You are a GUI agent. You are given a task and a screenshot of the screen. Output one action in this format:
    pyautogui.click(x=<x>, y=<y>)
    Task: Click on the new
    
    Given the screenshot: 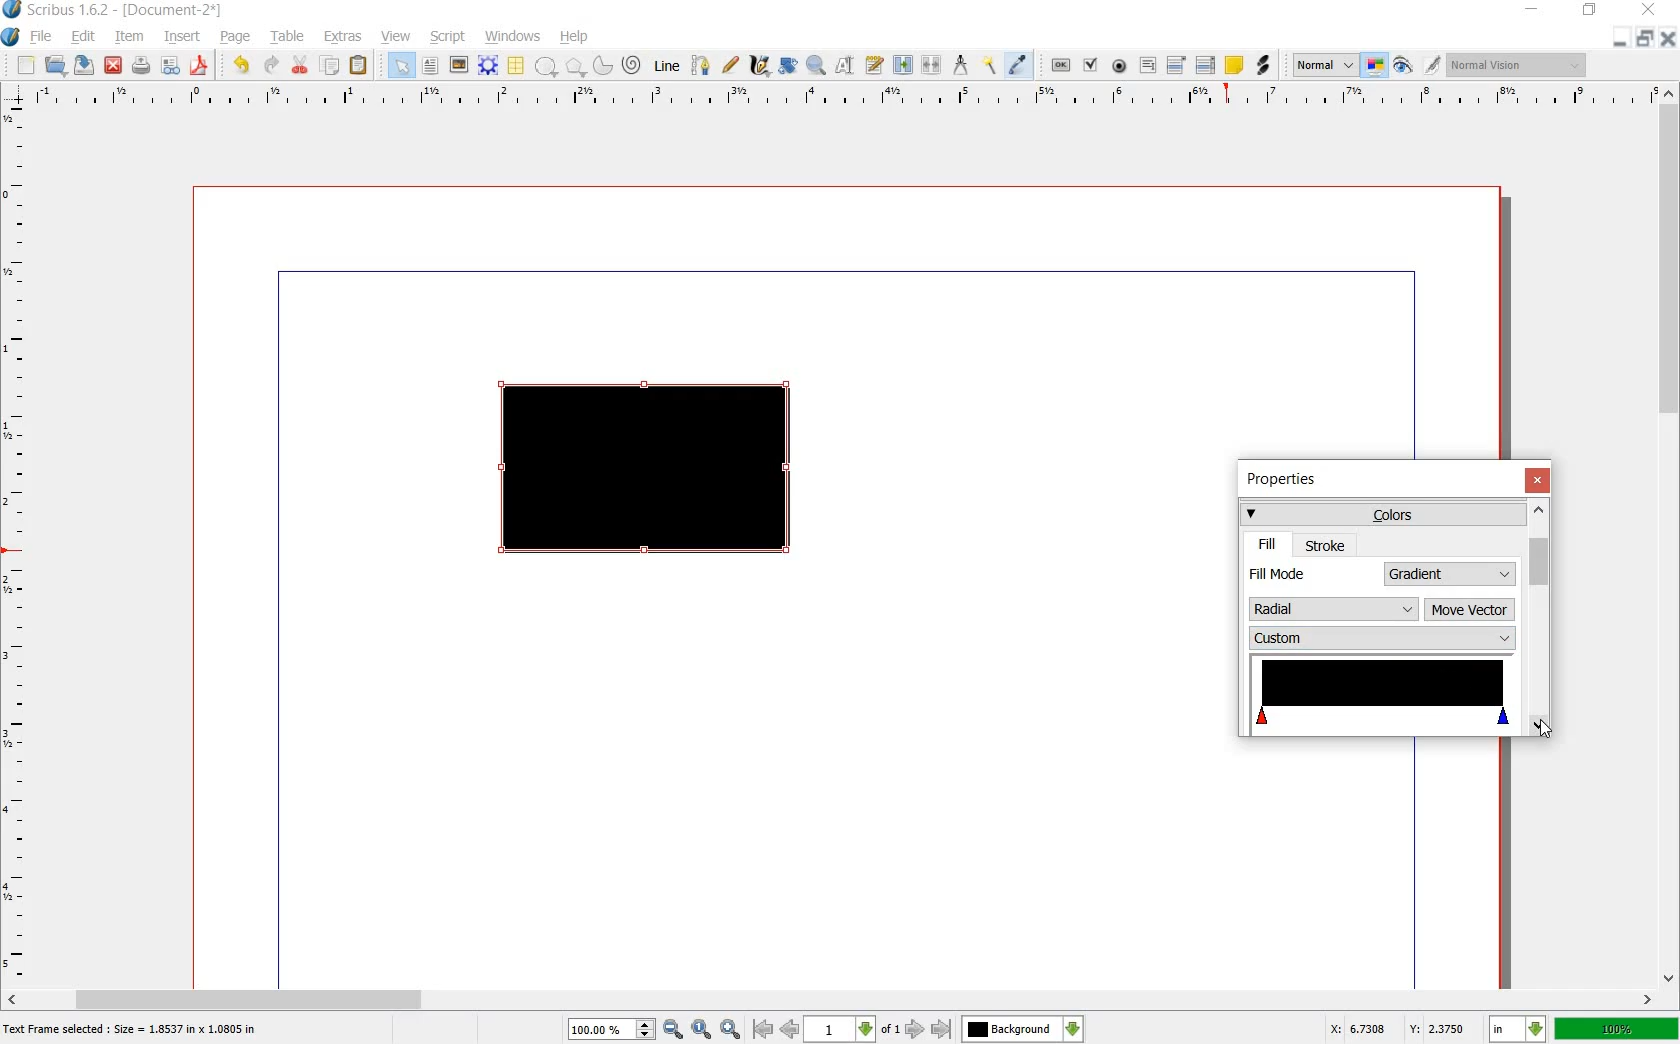 What is the action you would take?
    pyautogui.click(x=26, y=66)
    